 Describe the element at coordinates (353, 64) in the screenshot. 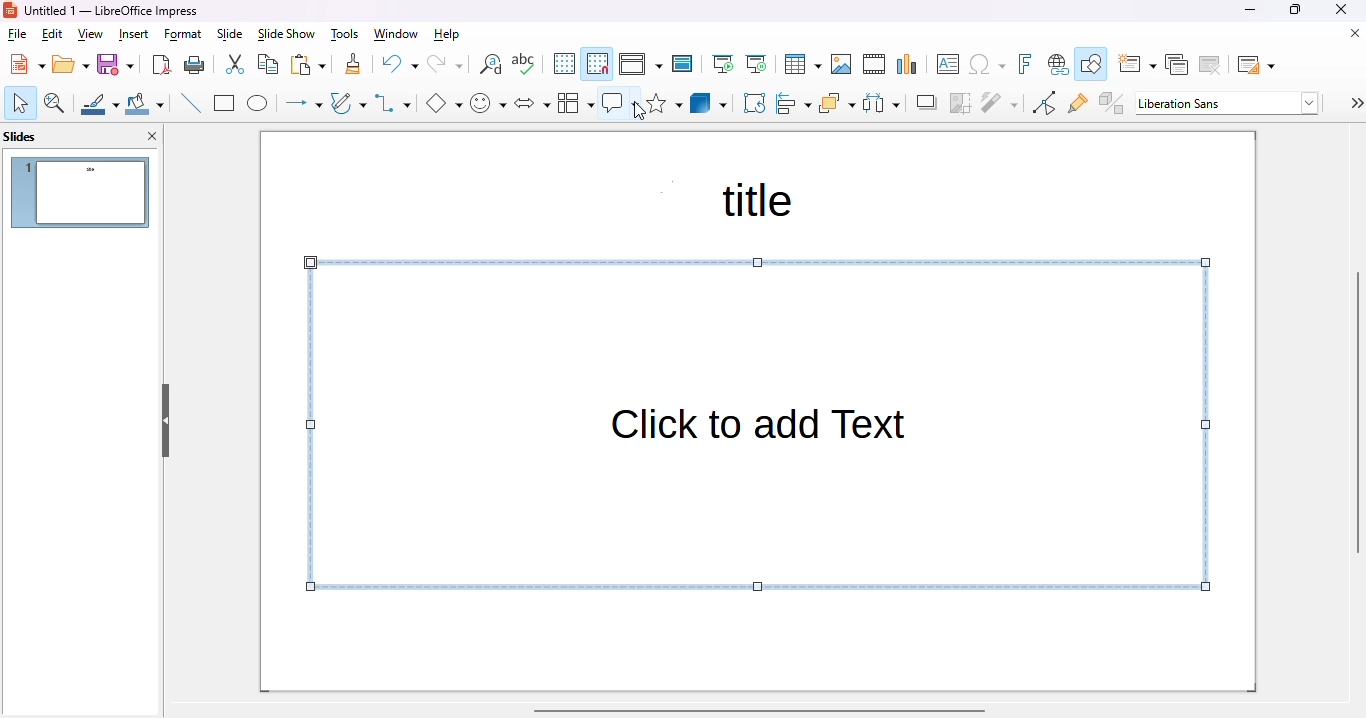

I see `clone formatting` at that location.